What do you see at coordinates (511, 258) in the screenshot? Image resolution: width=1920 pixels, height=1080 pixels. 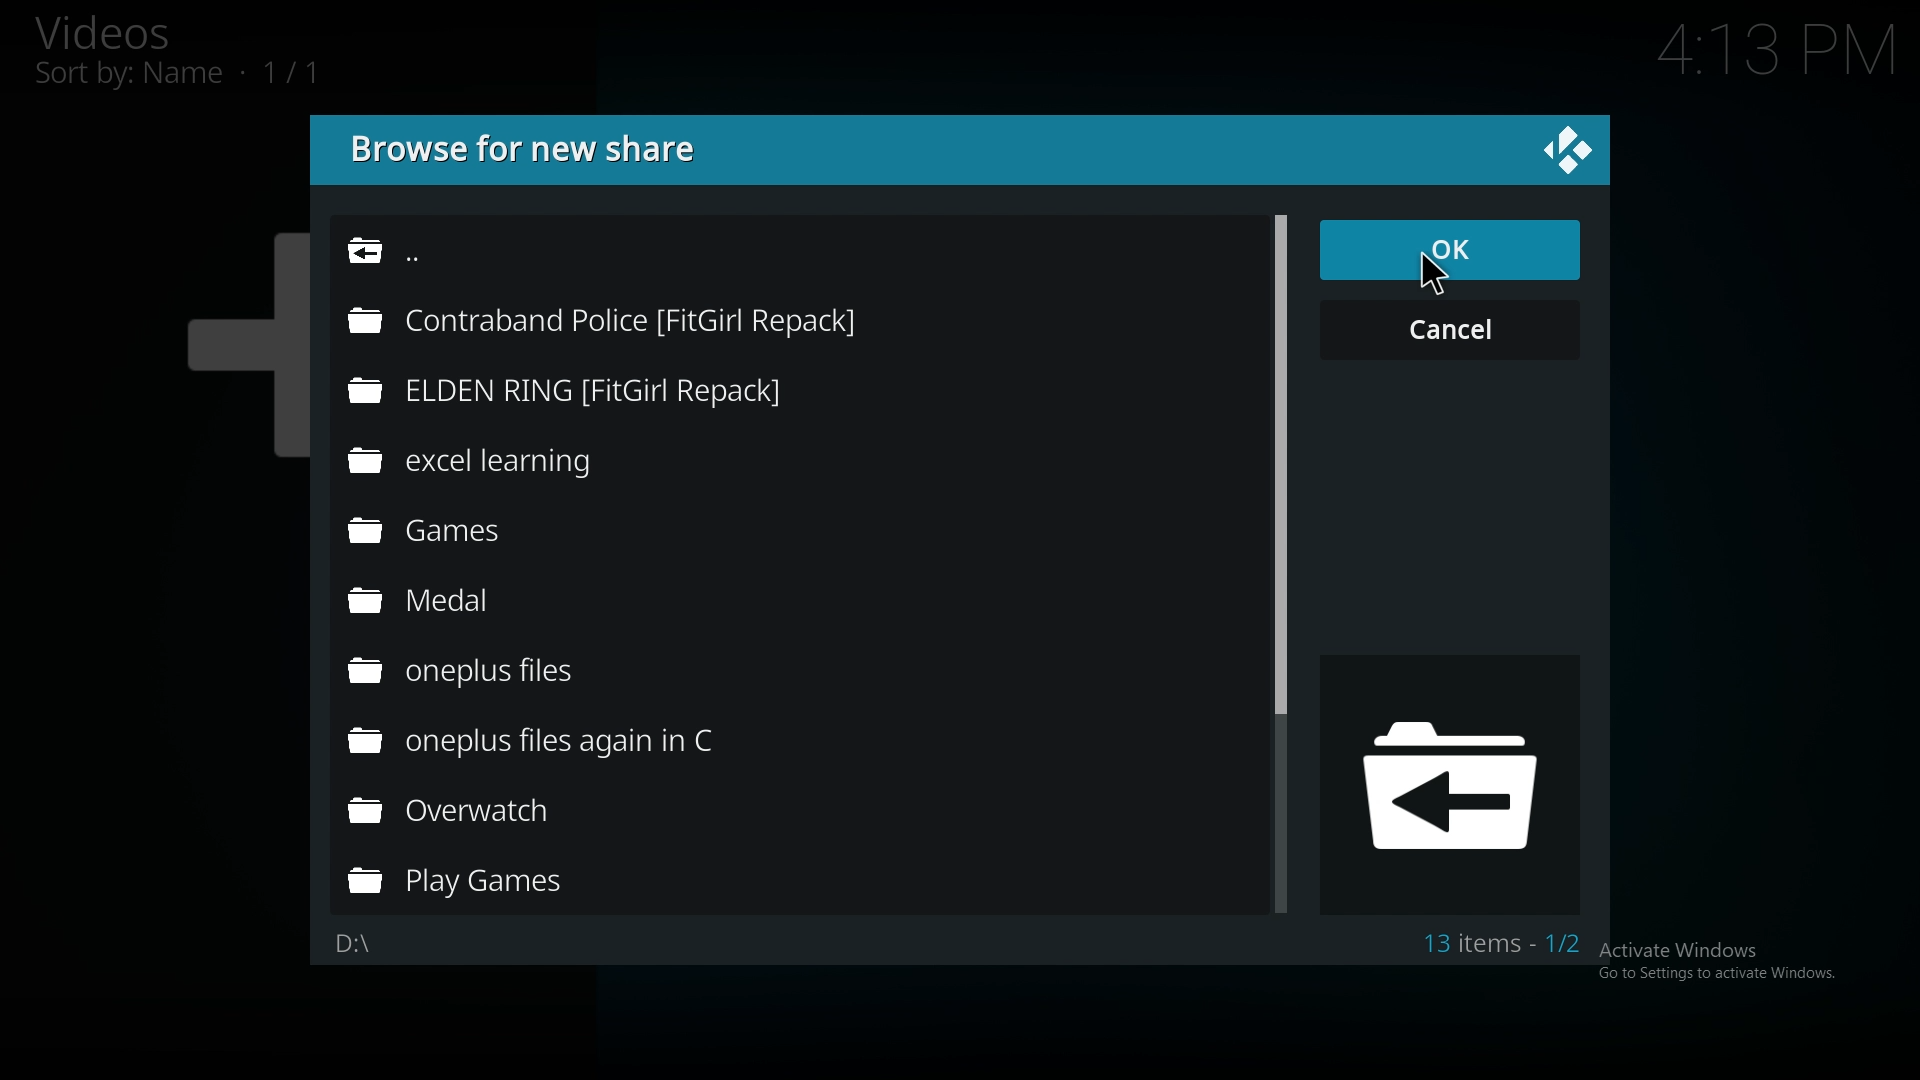 I see `back` at bounding box center [511, 258].